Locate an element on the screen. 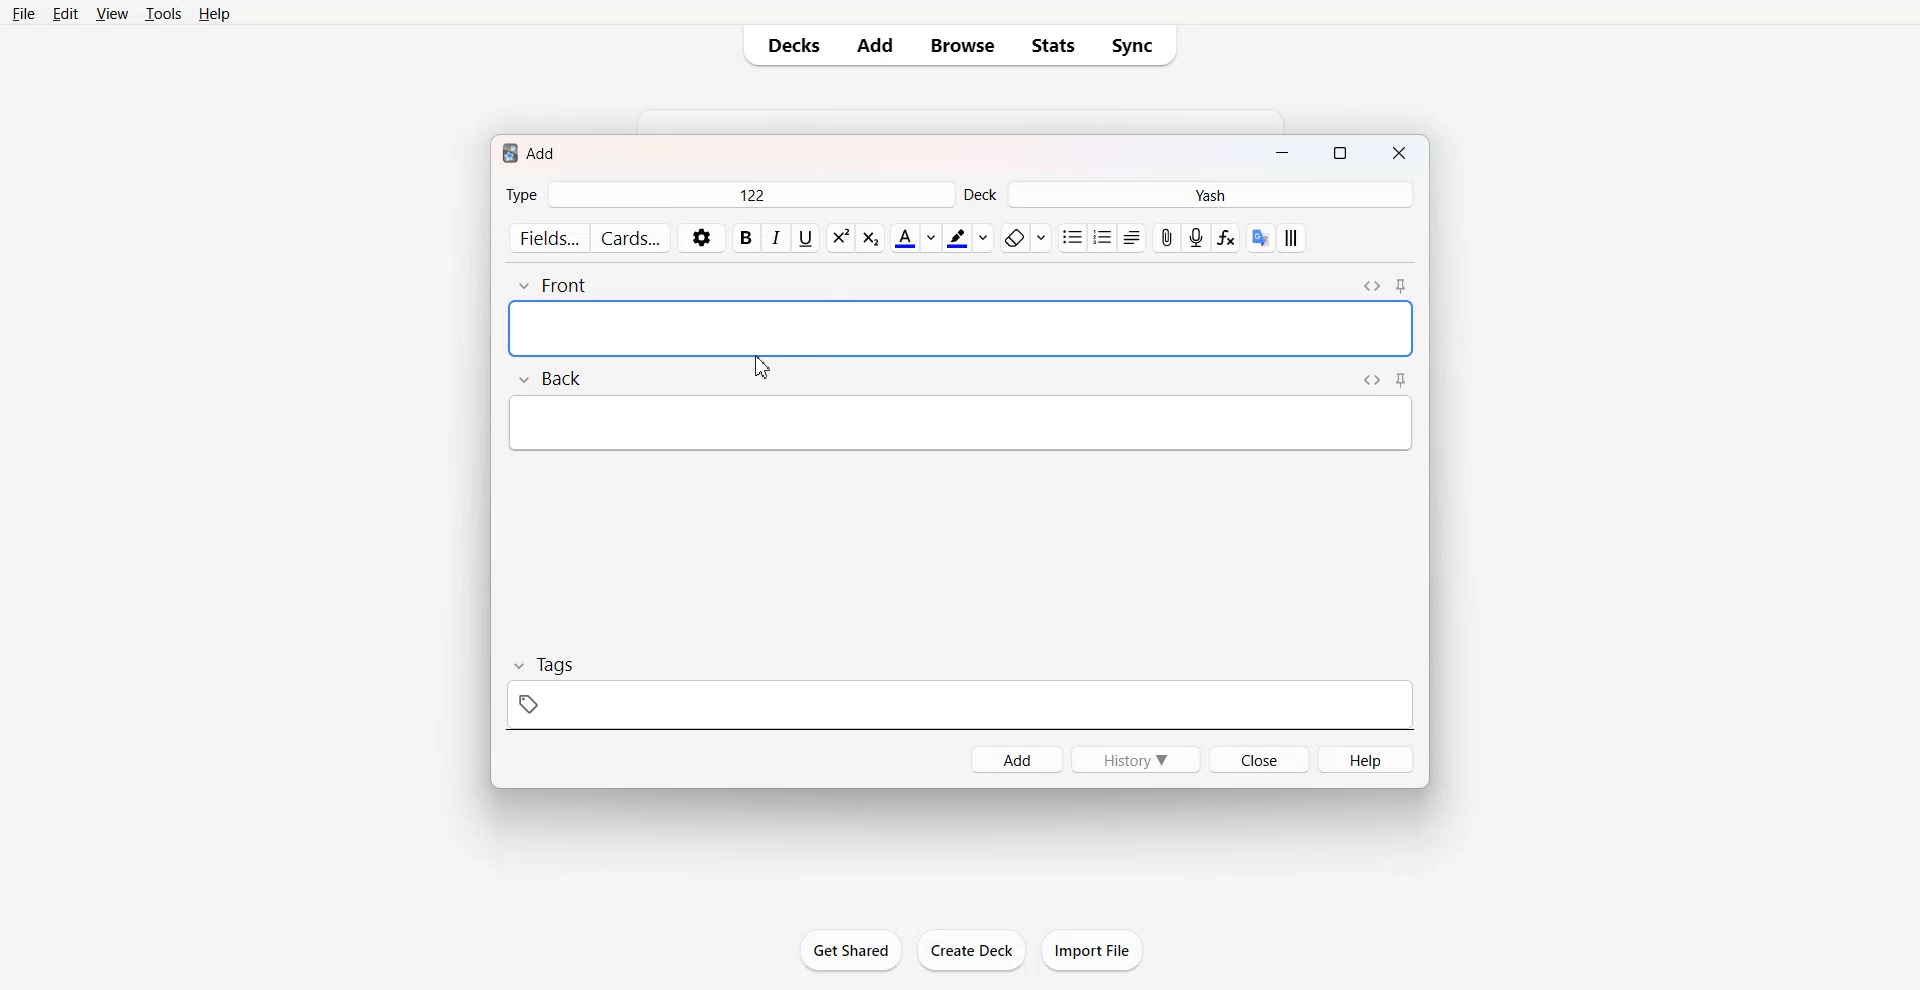  Deck is located at coordinates (1189, 195).